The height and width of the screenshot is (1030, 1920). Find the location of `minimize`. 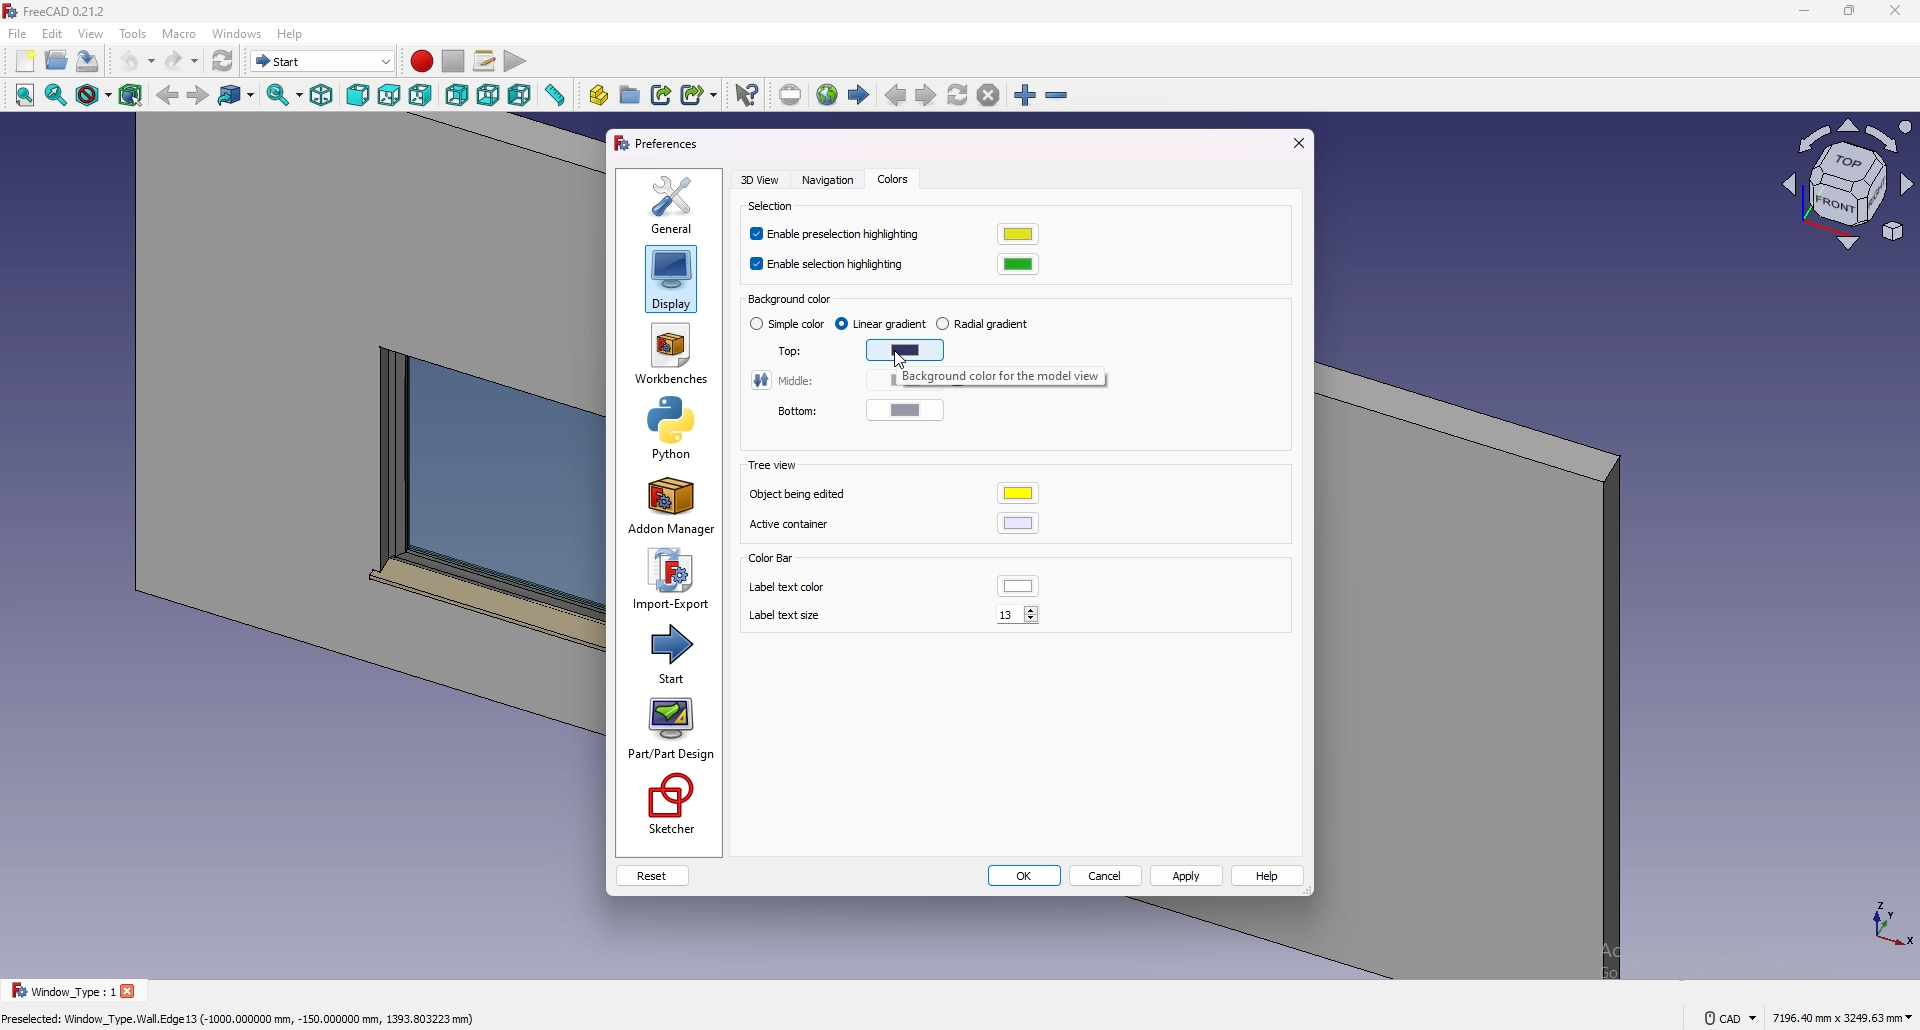

minimize is located at coordinates (1799, 12).